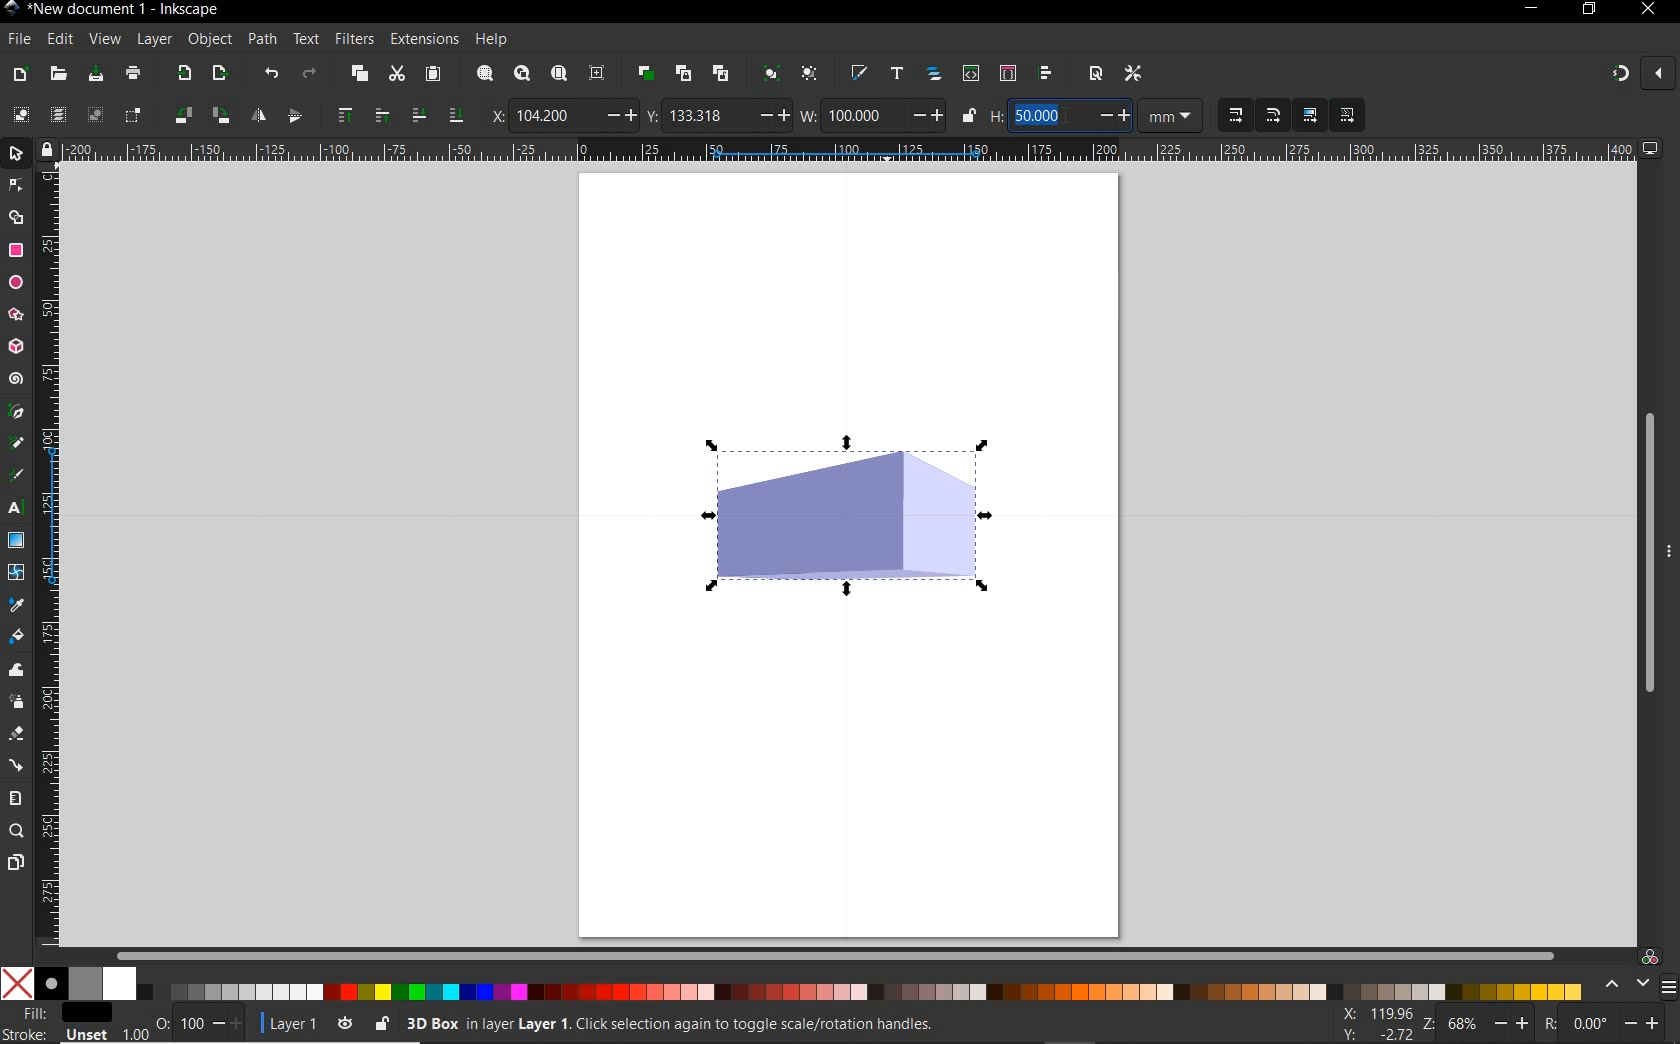 This screenshot has width=1680, height=1044. I want to click on spiral tool, so click(15, 378).